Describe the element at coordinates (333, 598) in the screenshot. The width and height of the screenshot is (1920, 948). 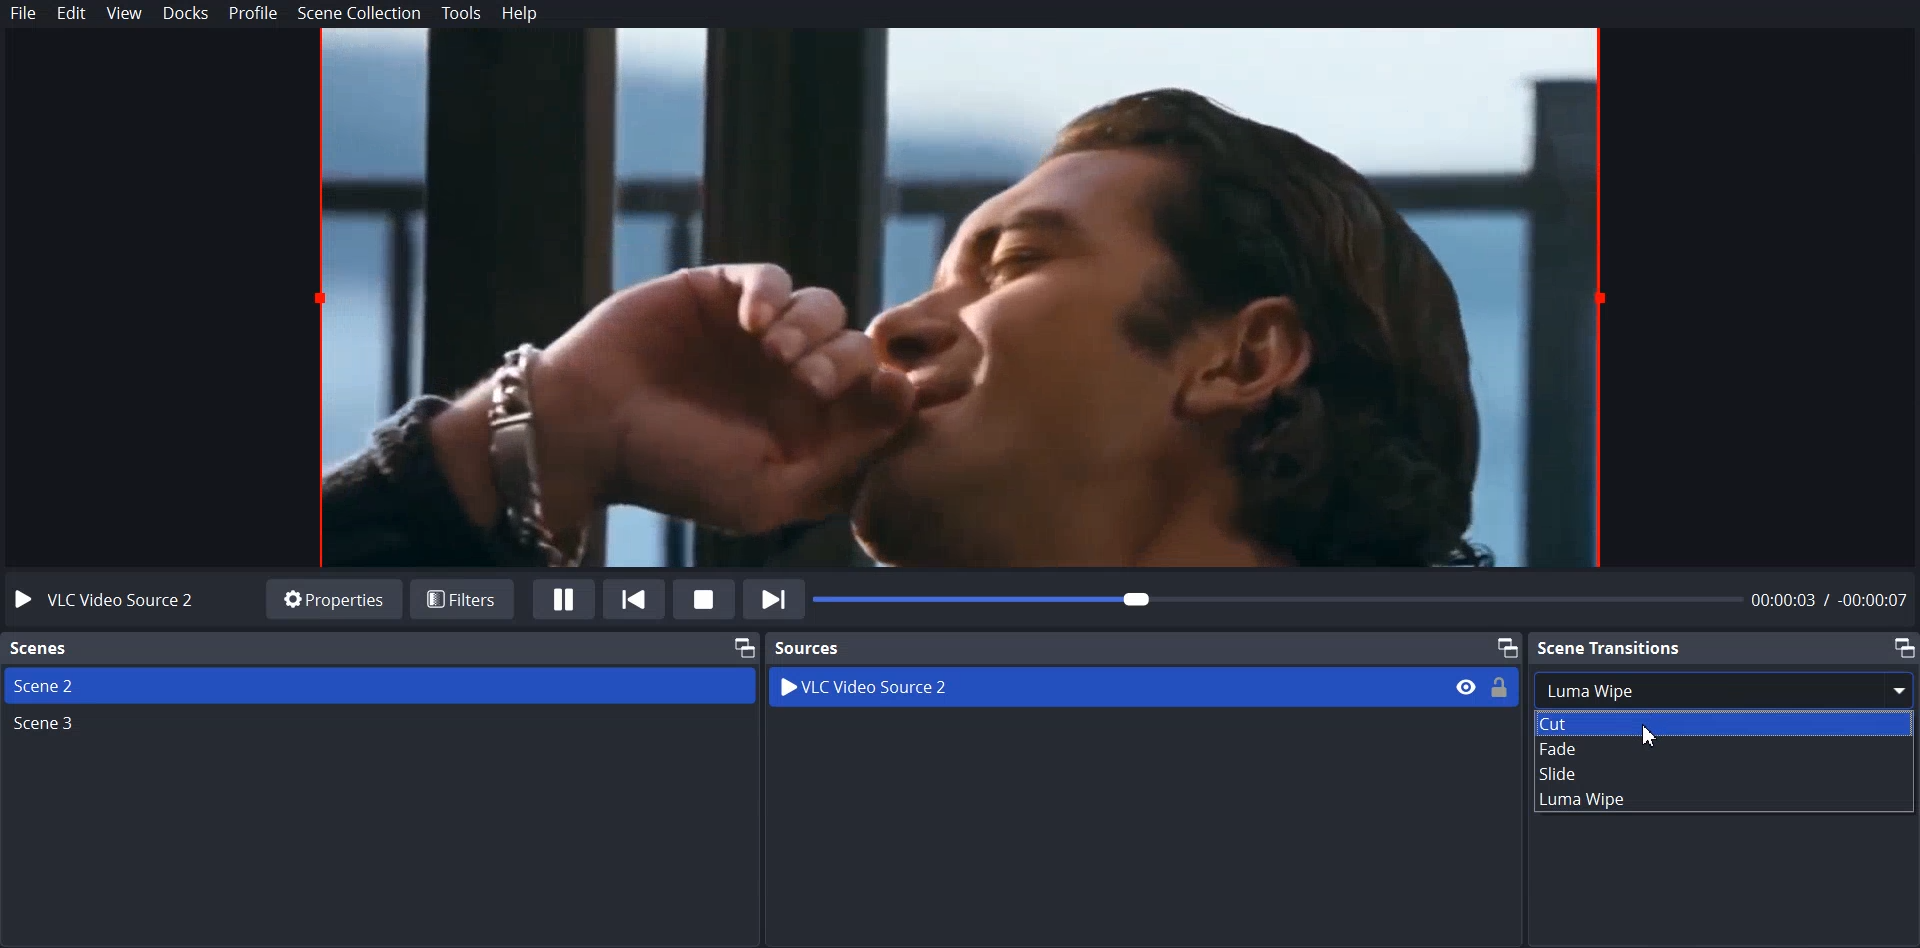
I see `Properties` at that location.